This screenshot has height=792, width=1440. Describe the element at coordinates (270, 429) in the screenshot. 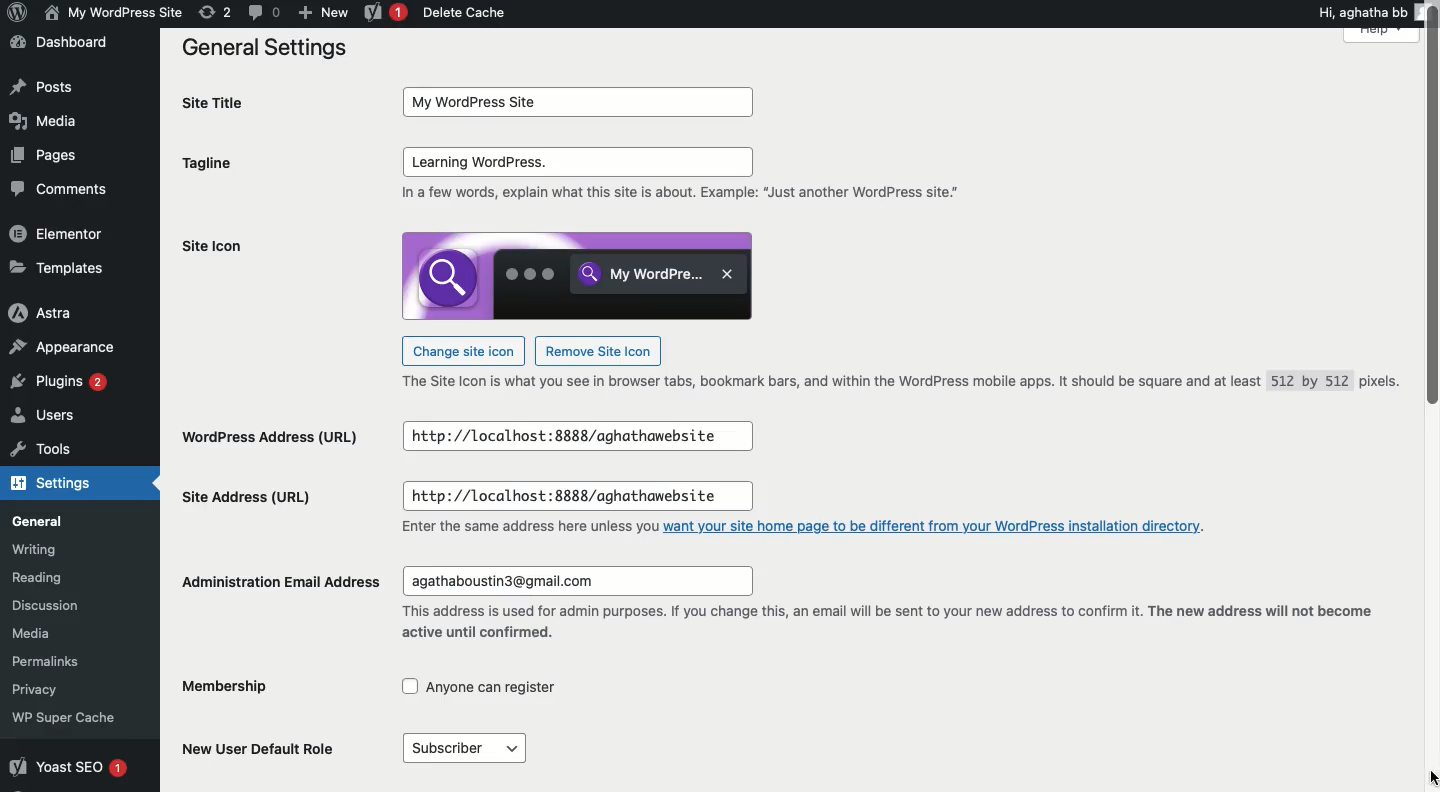

I see `Wordpress address (url)` at that location.